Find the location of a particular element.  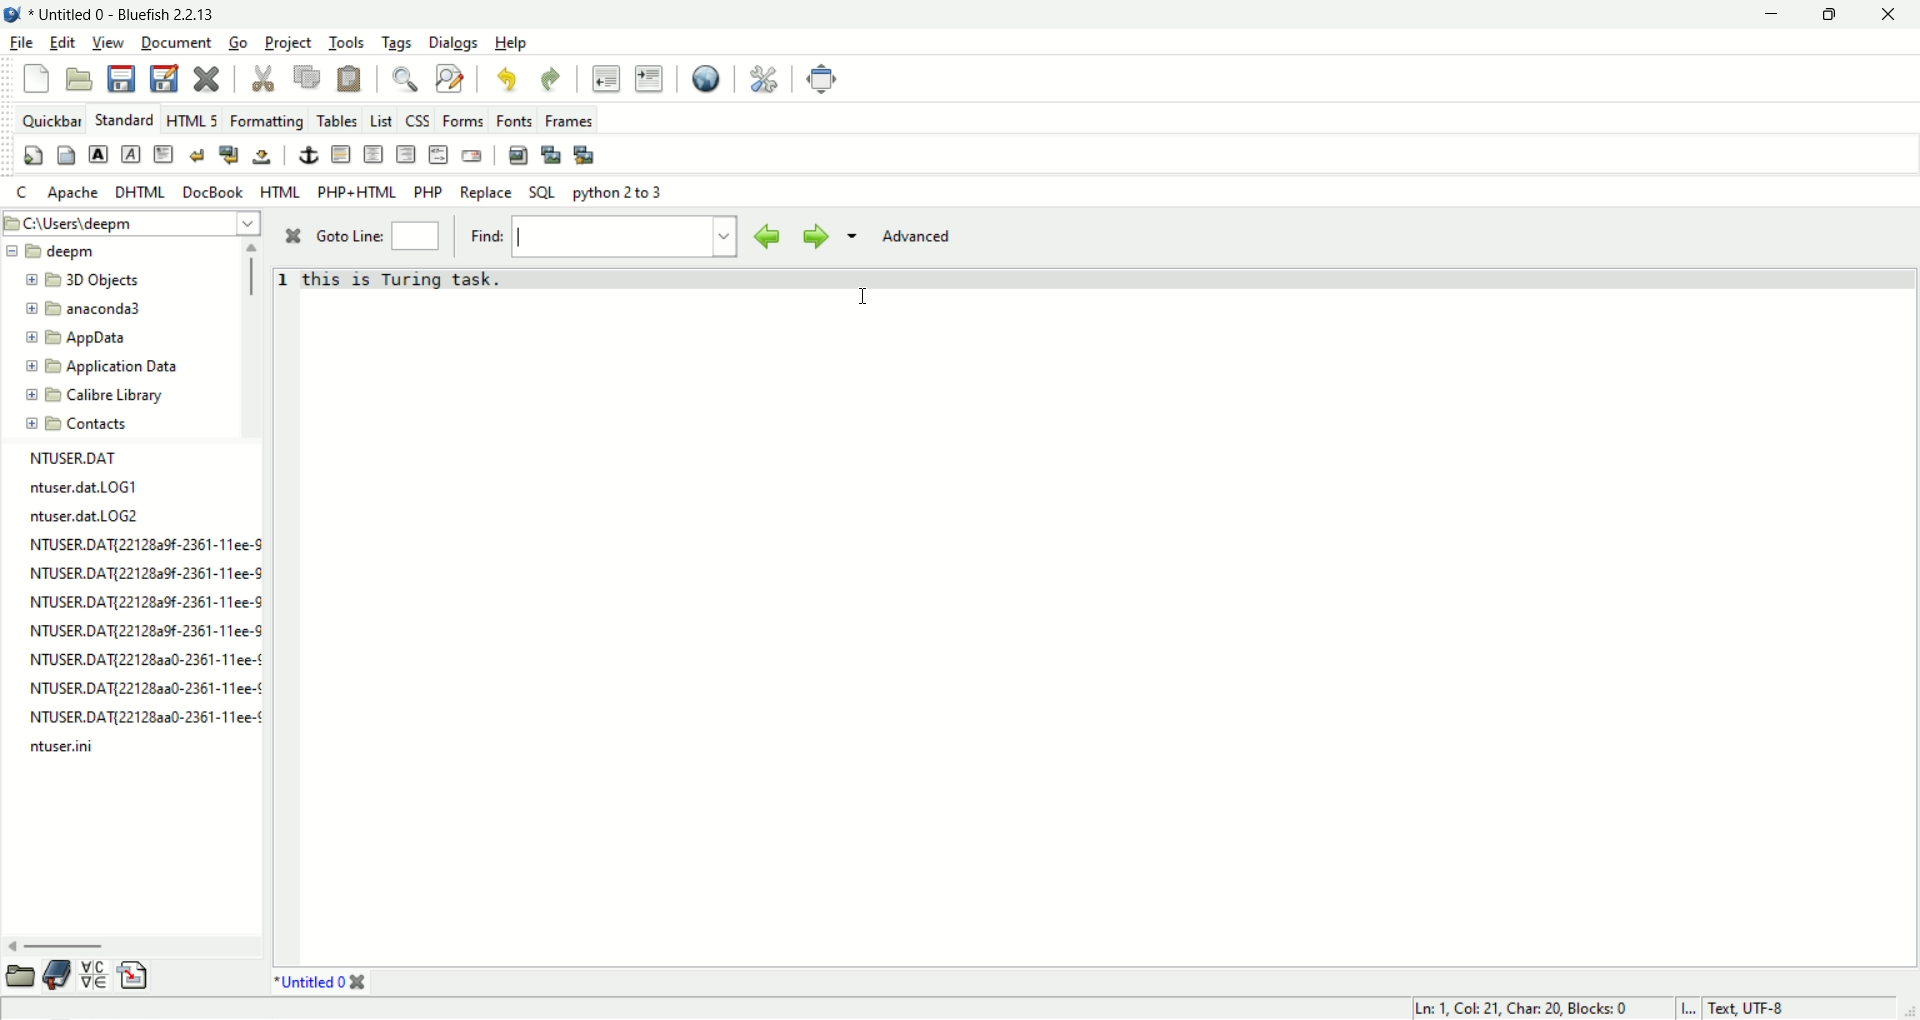

edit is located at coordinates (59, 43).